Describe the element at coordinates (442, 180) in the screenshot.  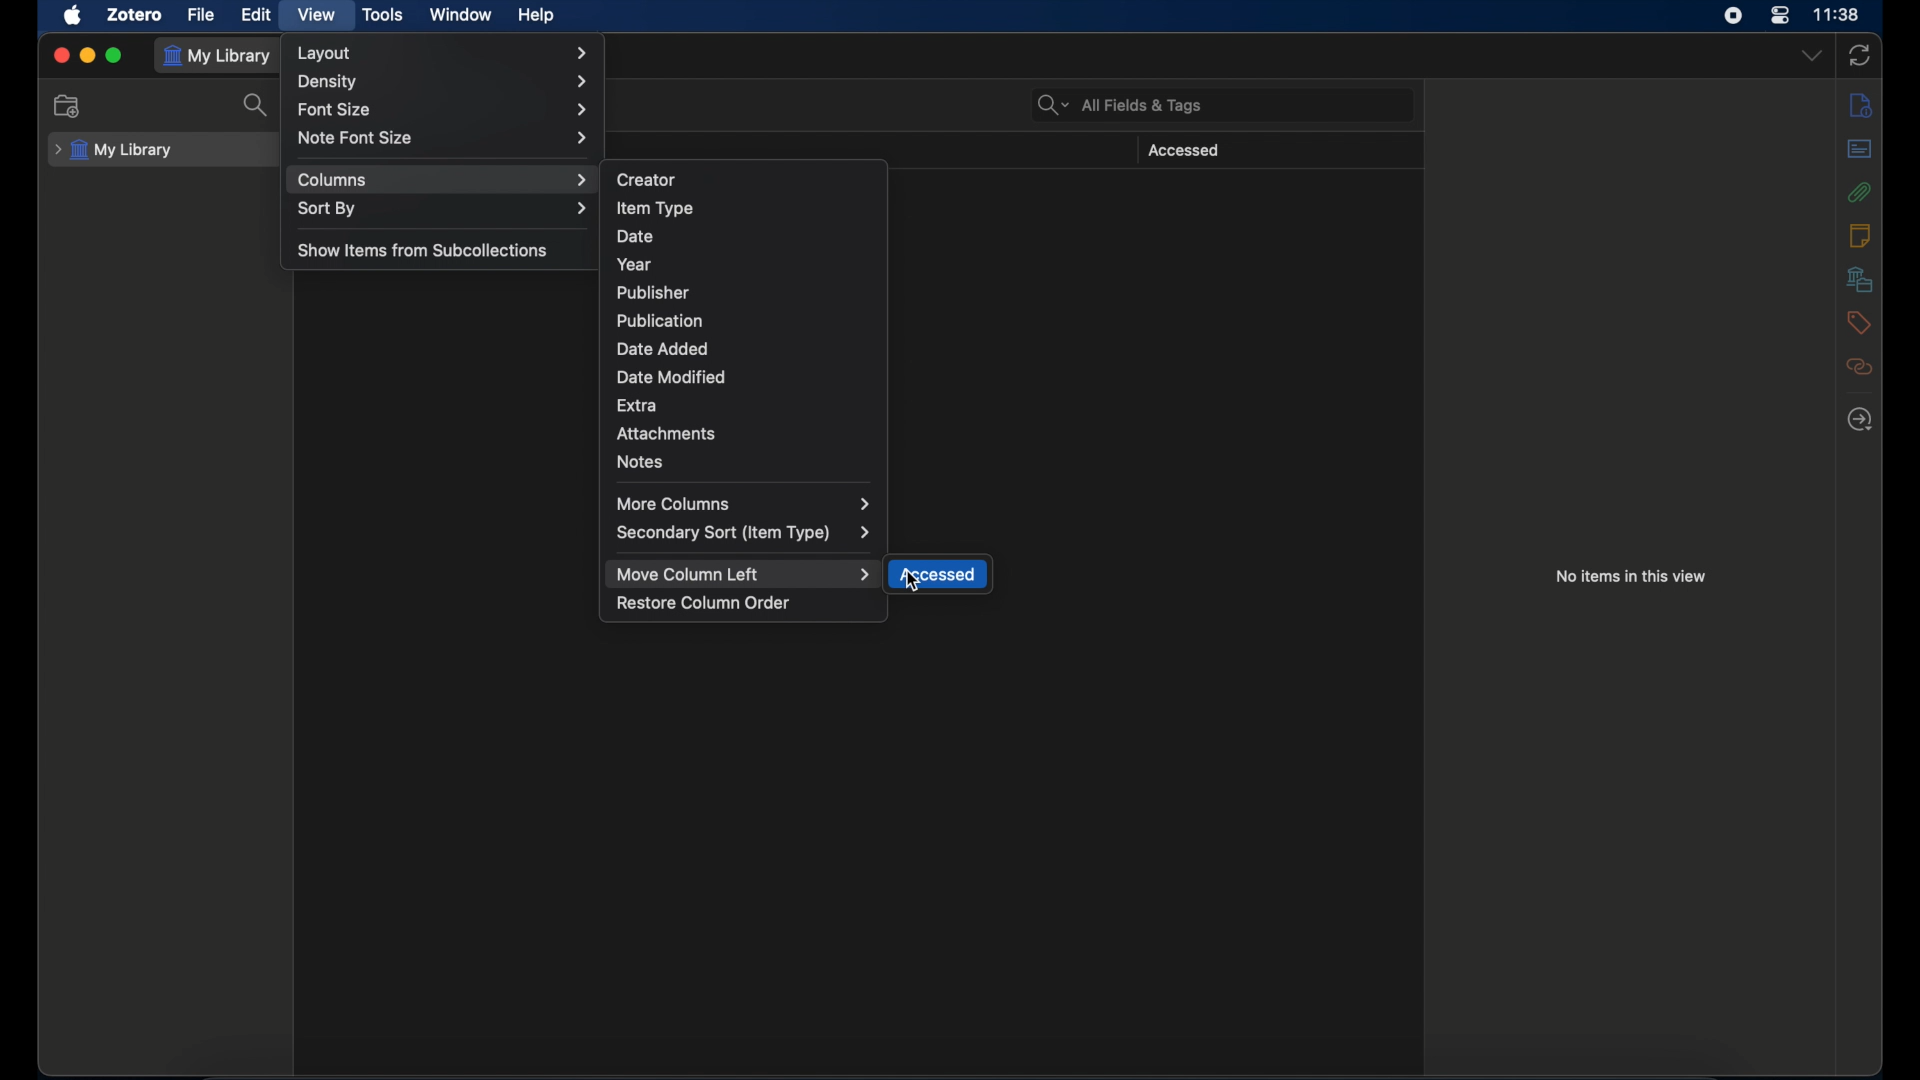
I see `columns` at that location.